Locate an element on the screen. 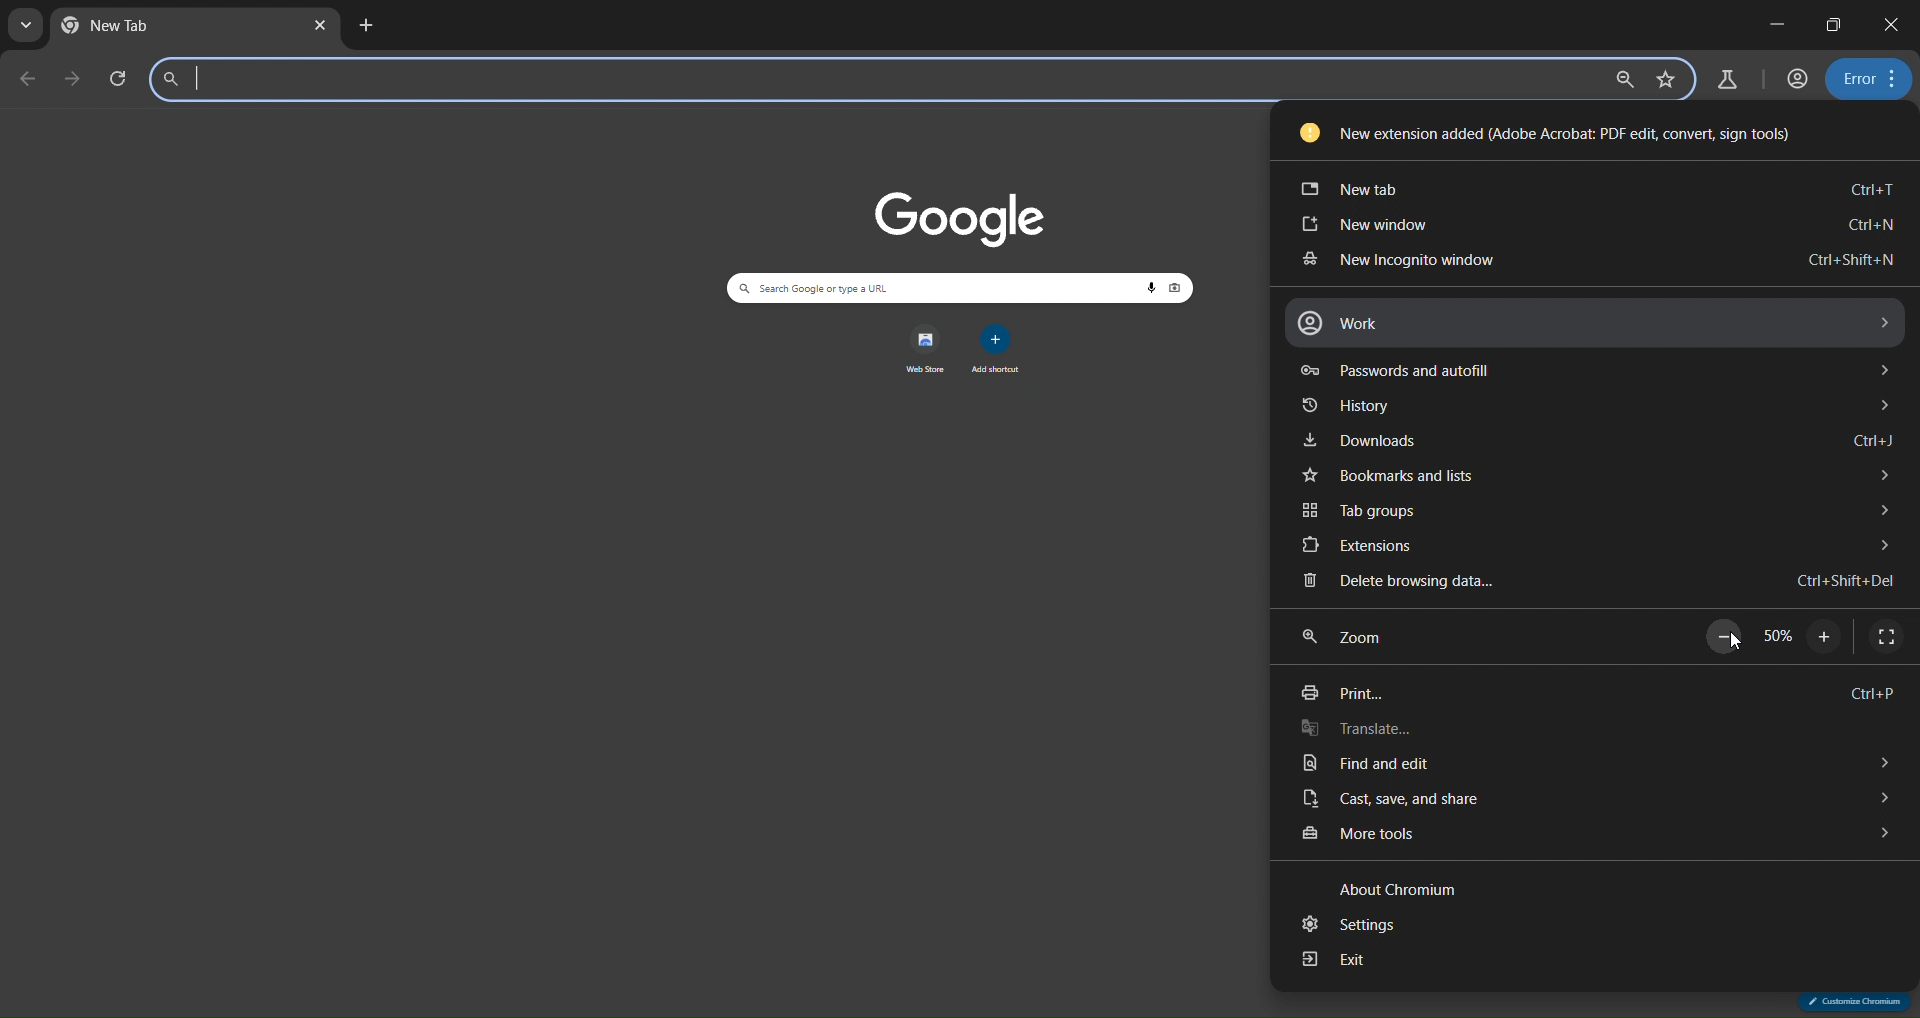 This screenshot has height=1018, width=1920. restore down is located at coordinates (1835, 24).